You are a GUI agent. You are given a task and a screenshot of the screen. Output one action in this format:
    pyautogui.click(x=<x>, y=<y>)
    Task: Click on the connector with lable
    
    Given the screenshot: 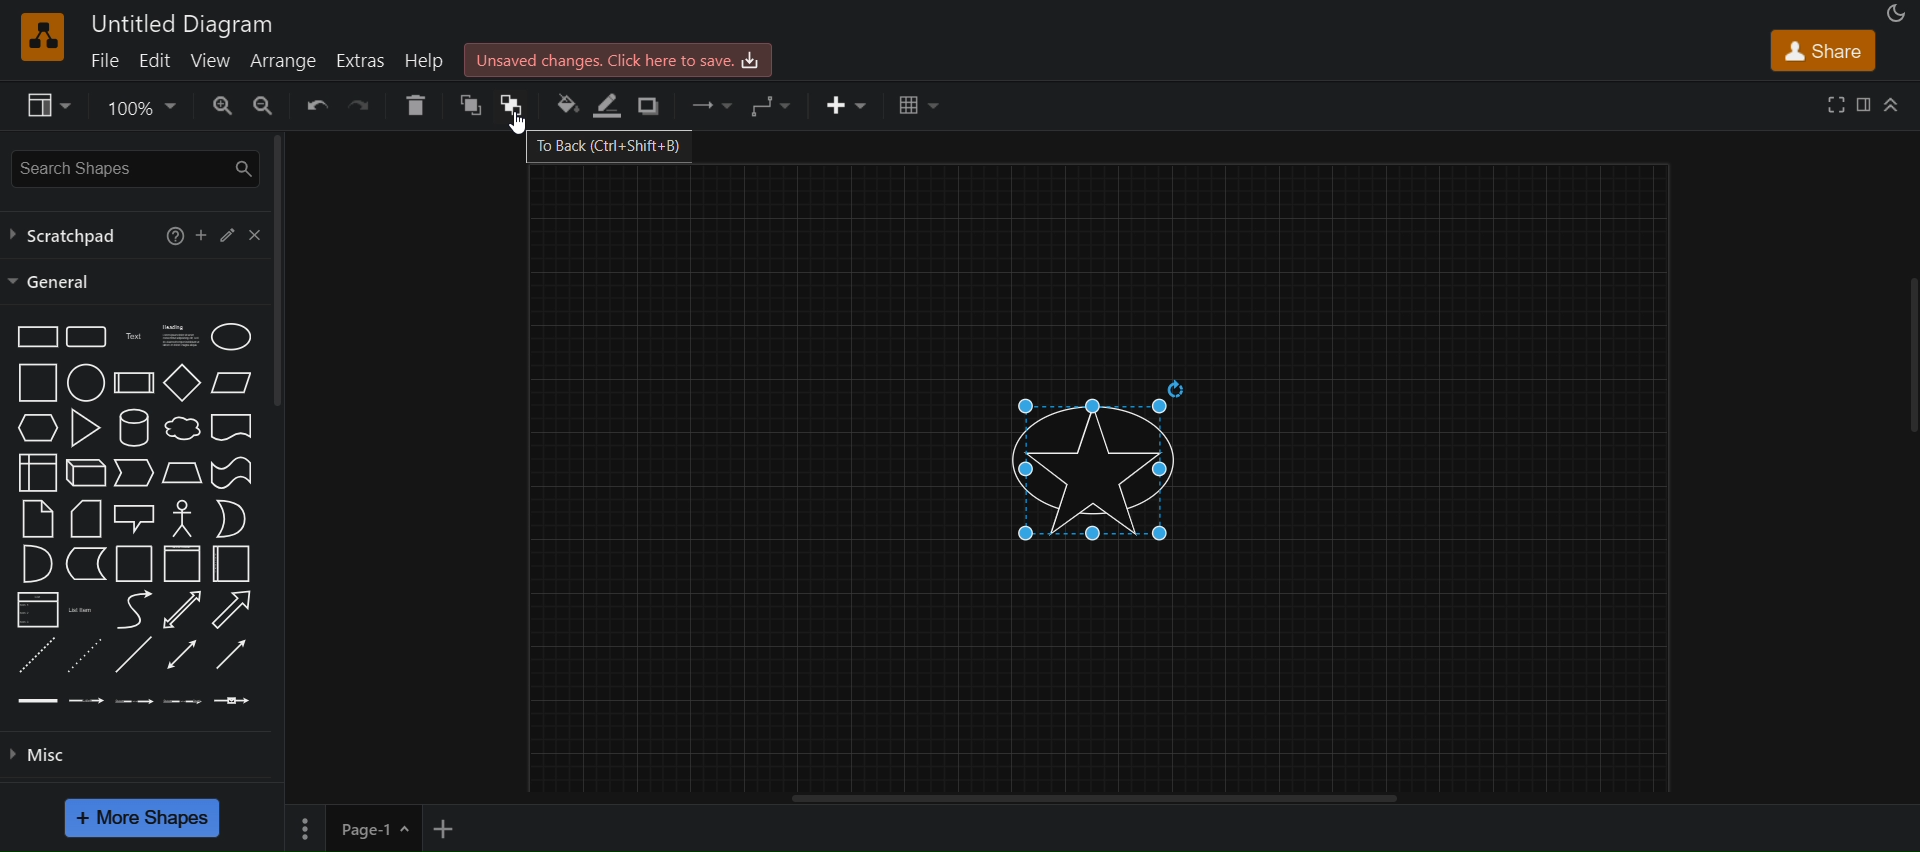 What is the action you would take?
    pyautogui.click(x=85, y=701)
    